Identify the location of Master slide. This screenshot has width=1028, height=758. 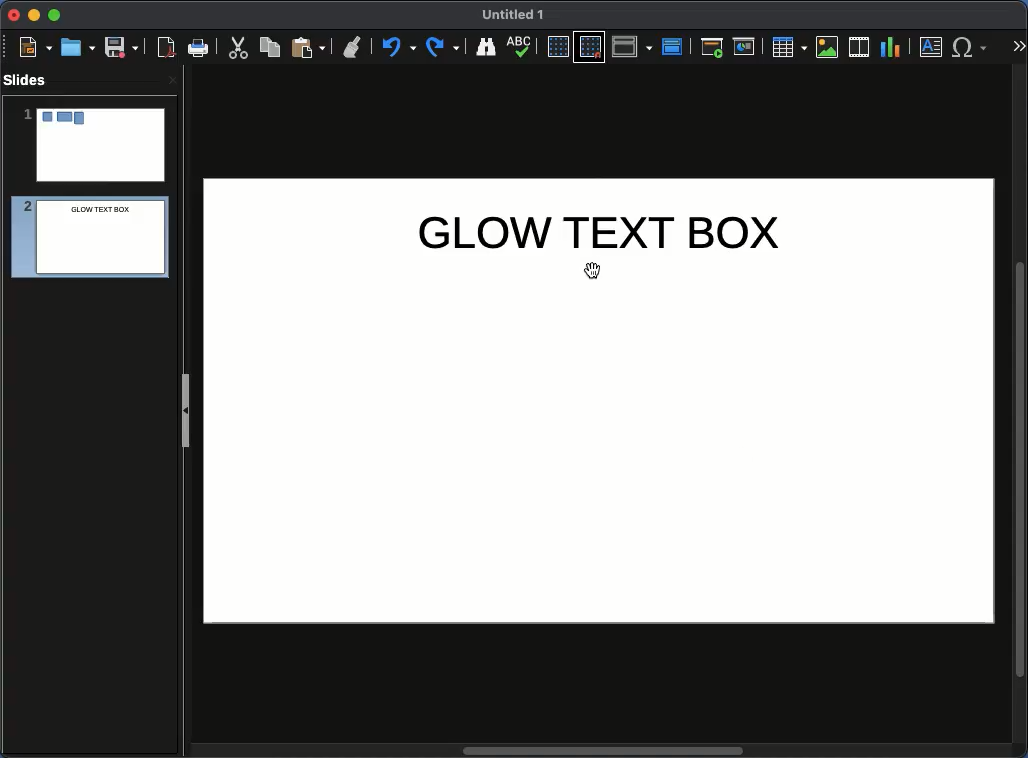
(675, 46).